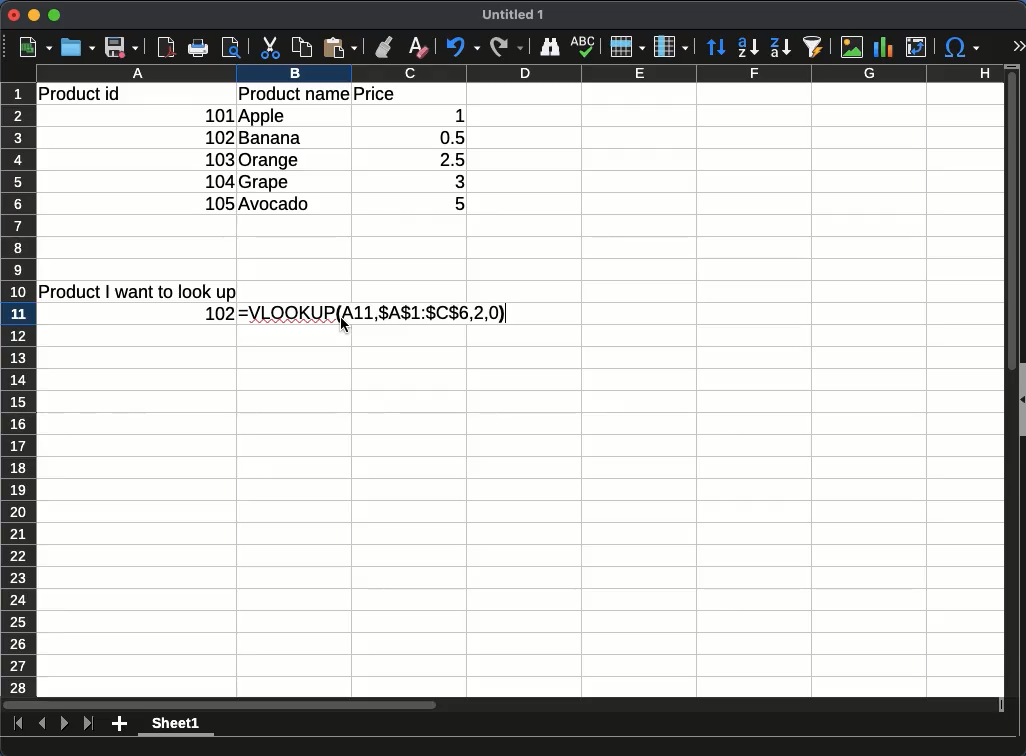 This screenshot has height=756, width=1026. Describe the element at coordinates (671, 47) in the screenshot. I see `column` at that location.